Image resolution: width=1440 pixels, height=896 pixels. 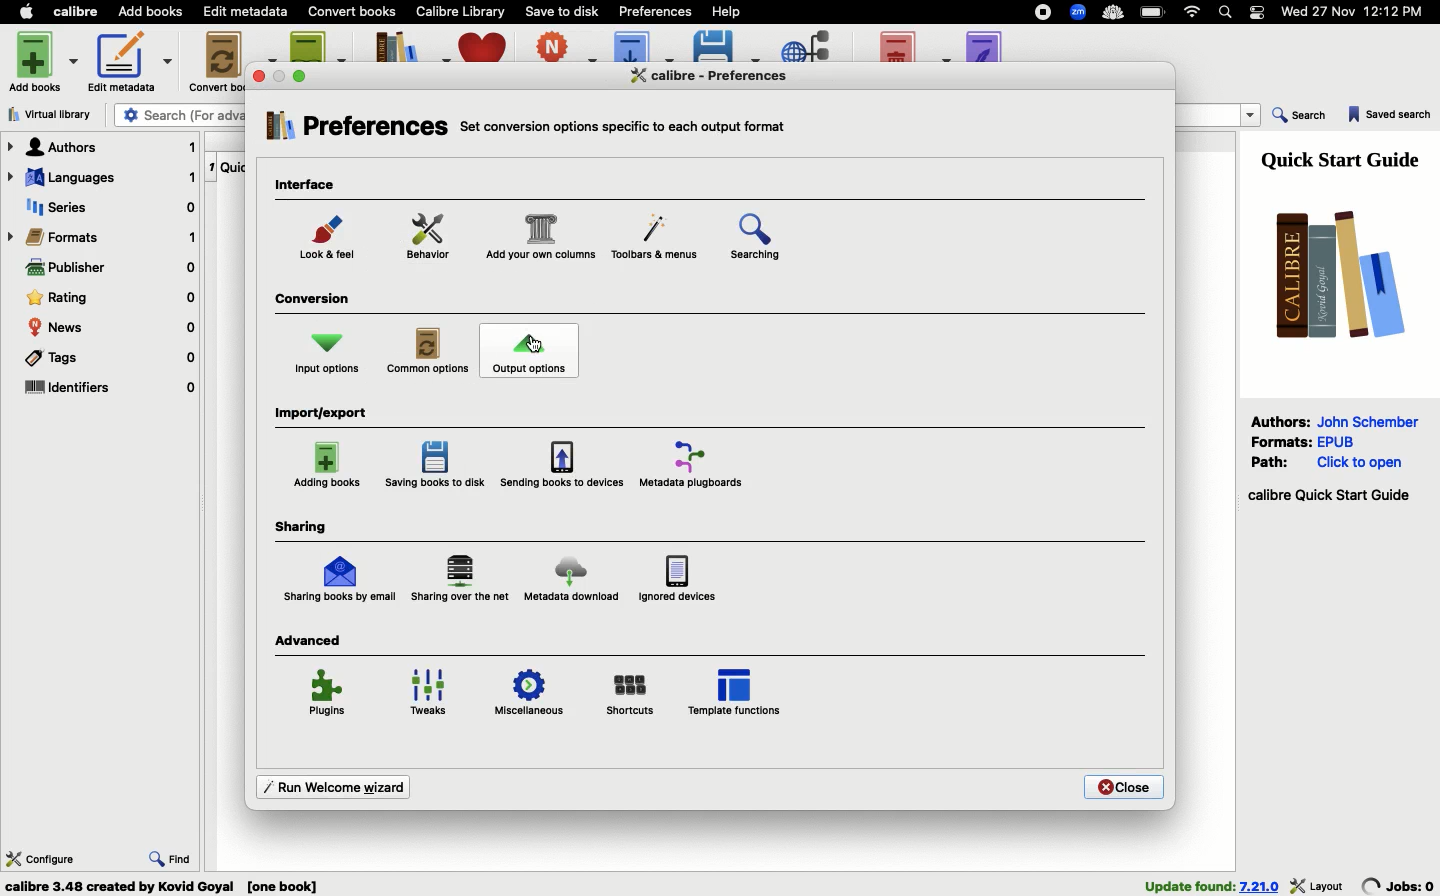 I want to click on Template functions, so click(x=736, y=691).